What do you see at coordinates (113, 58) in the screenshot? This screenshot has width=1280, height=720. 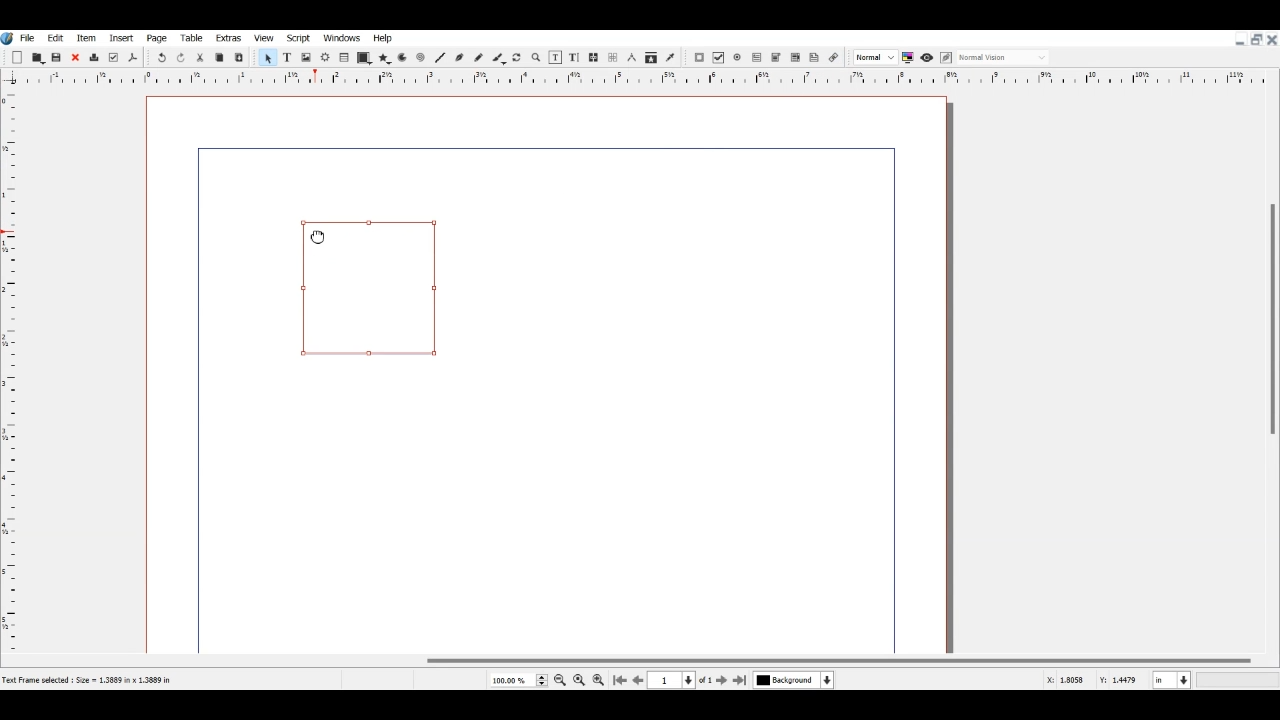 I see `Preflight verifier` at bounding box center [113, 58].